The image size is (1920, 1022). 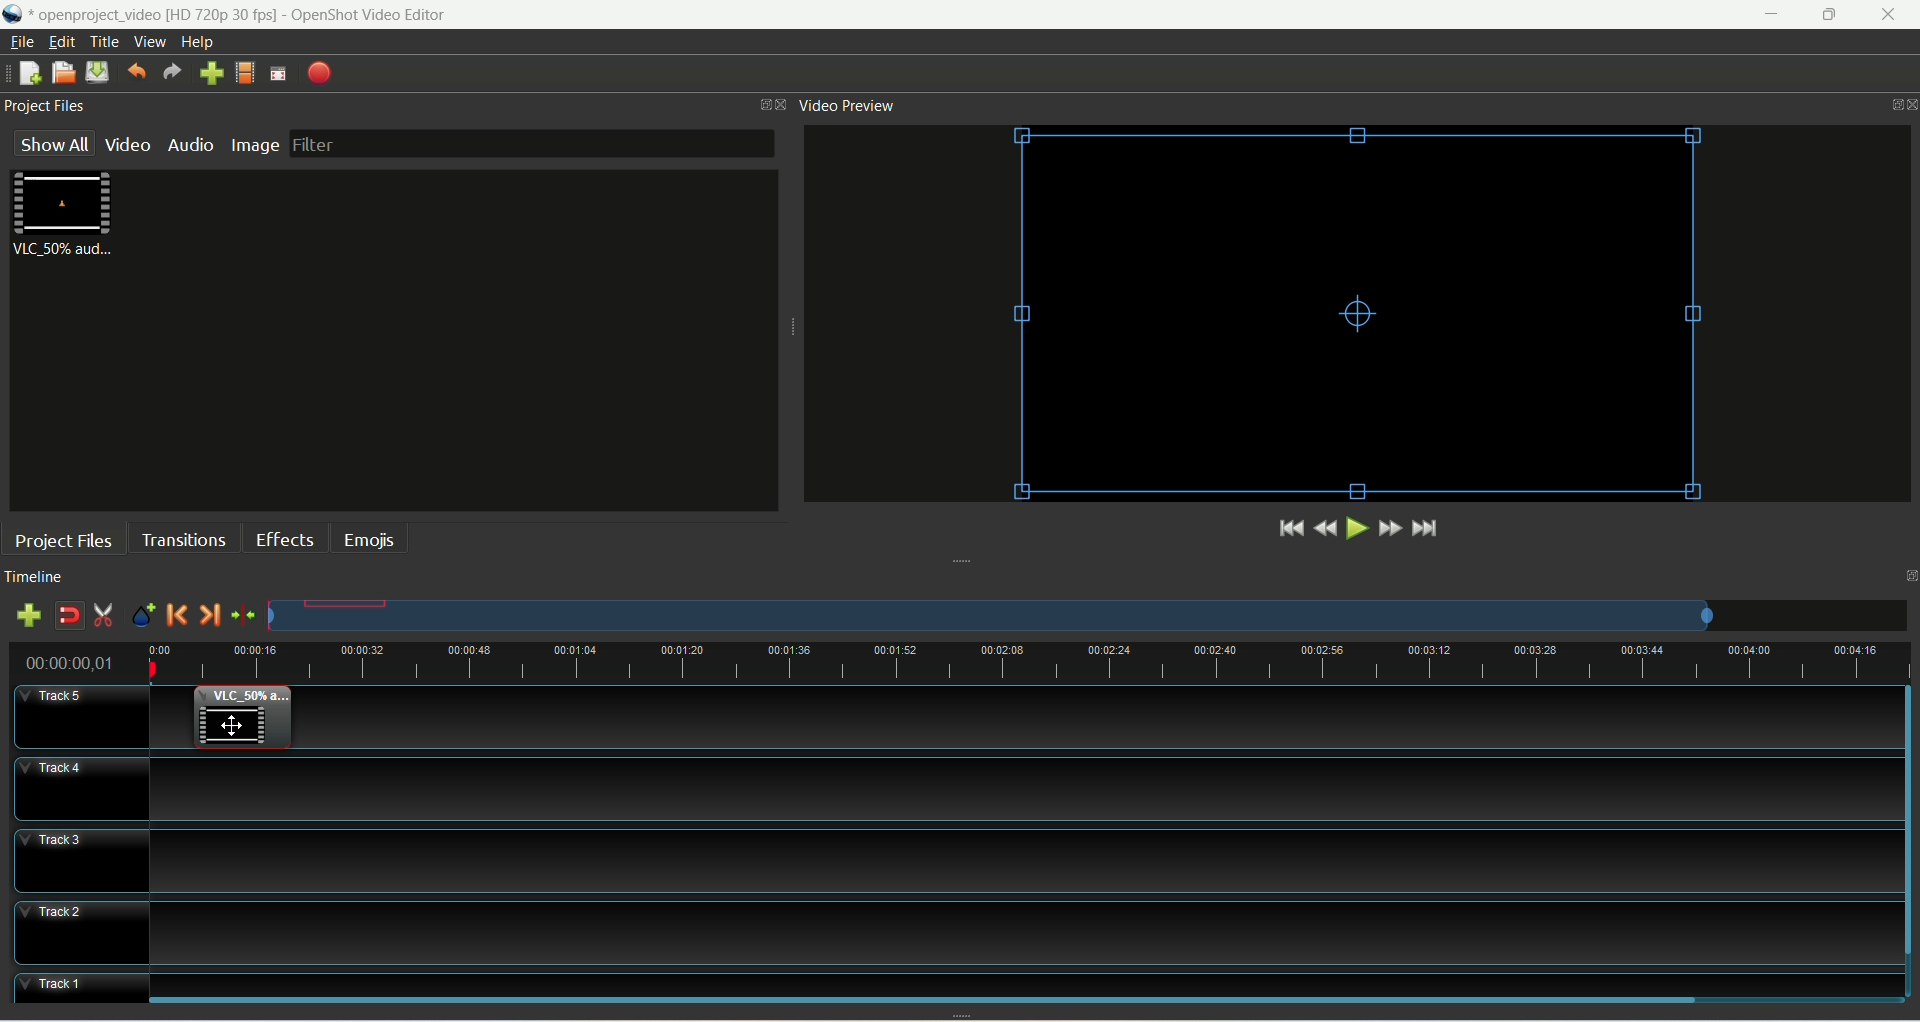 I want to click on track3, so click(x=81, y=860).